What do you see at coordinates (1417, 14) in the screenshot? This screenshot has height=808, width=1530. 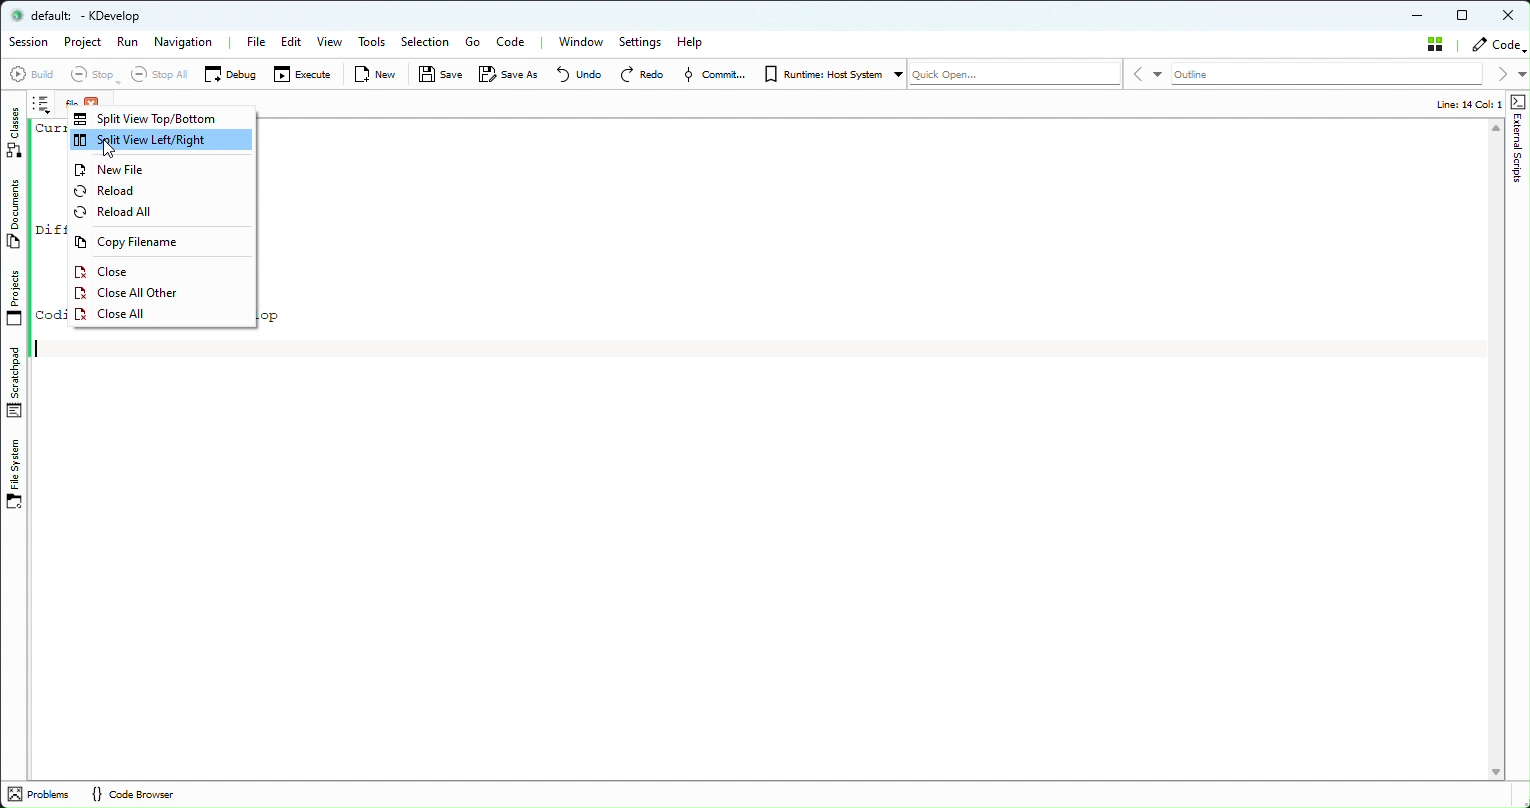 I see `minimize` at bounding box center [1417, 14].